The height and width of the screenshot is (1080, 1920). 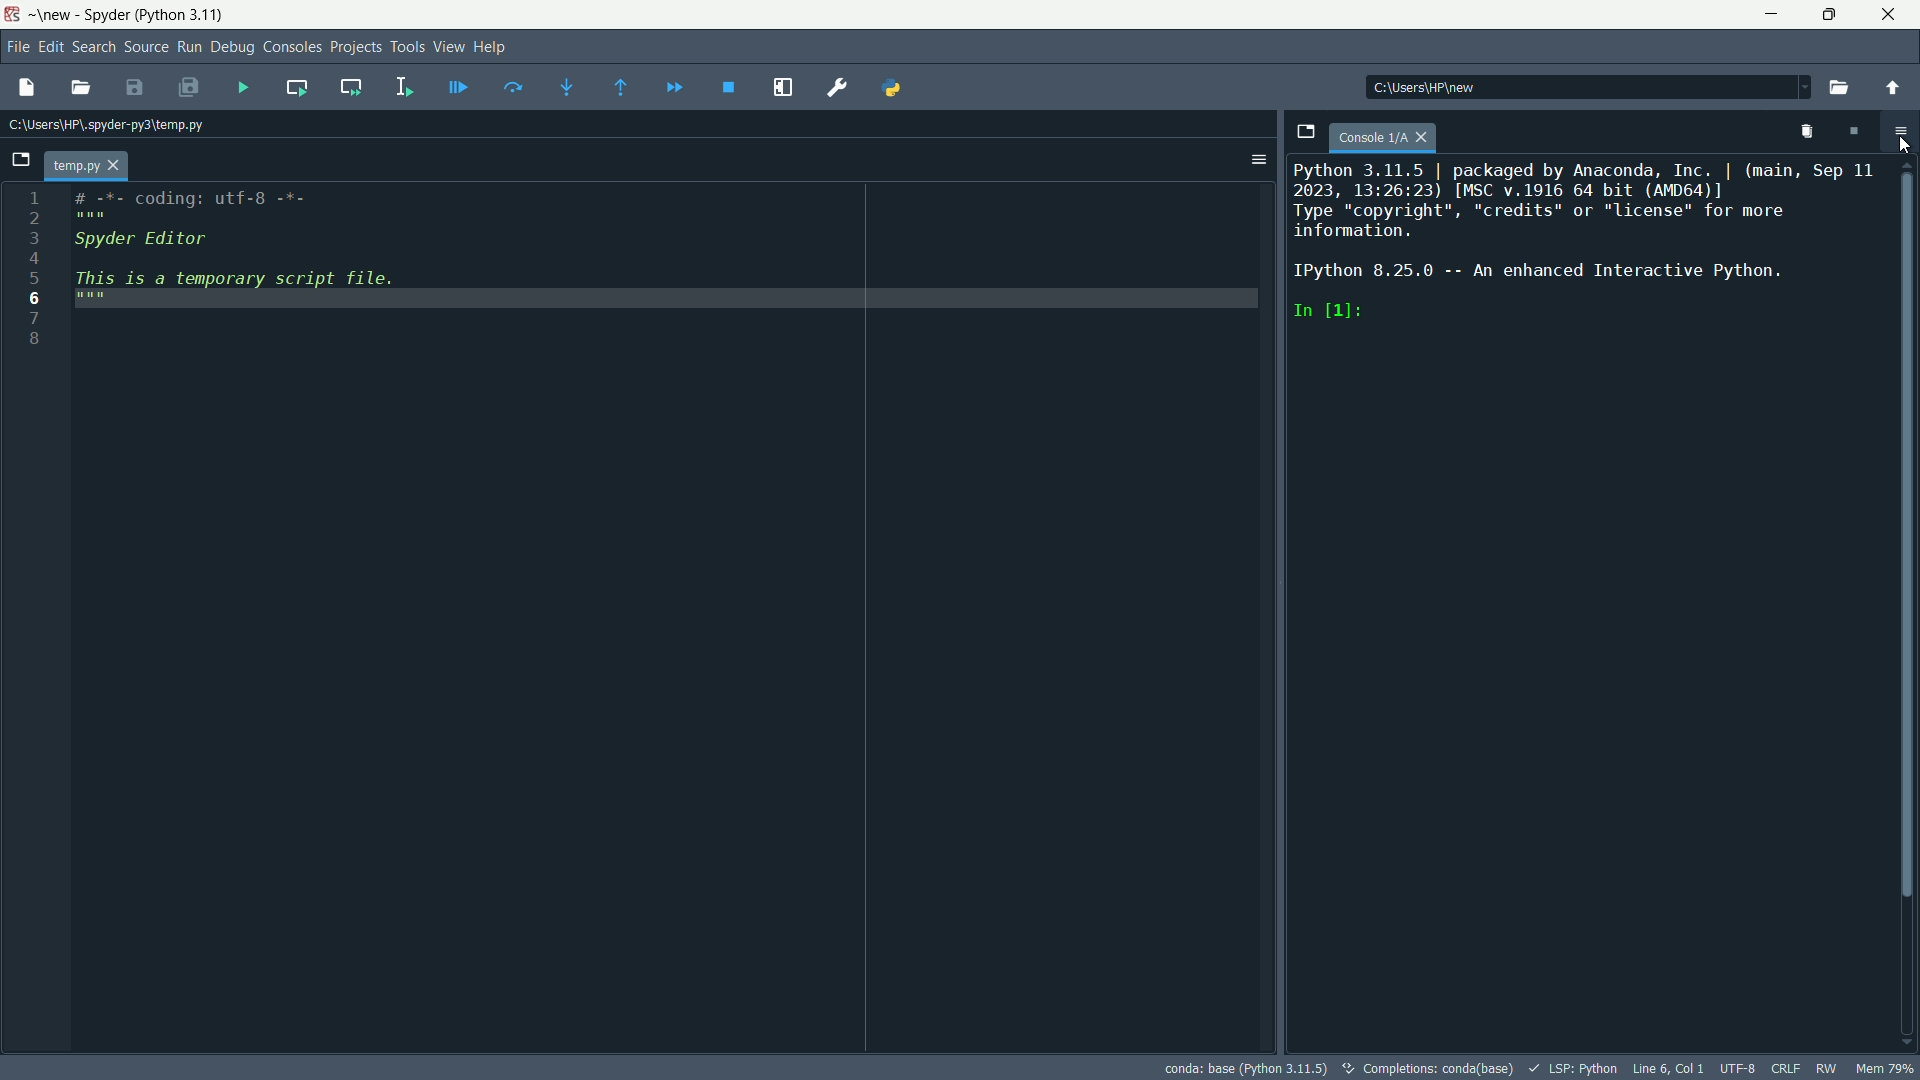 I want to click on C:\Users\HP\spyder-py3\temp.py, so click(x=120, y=125).